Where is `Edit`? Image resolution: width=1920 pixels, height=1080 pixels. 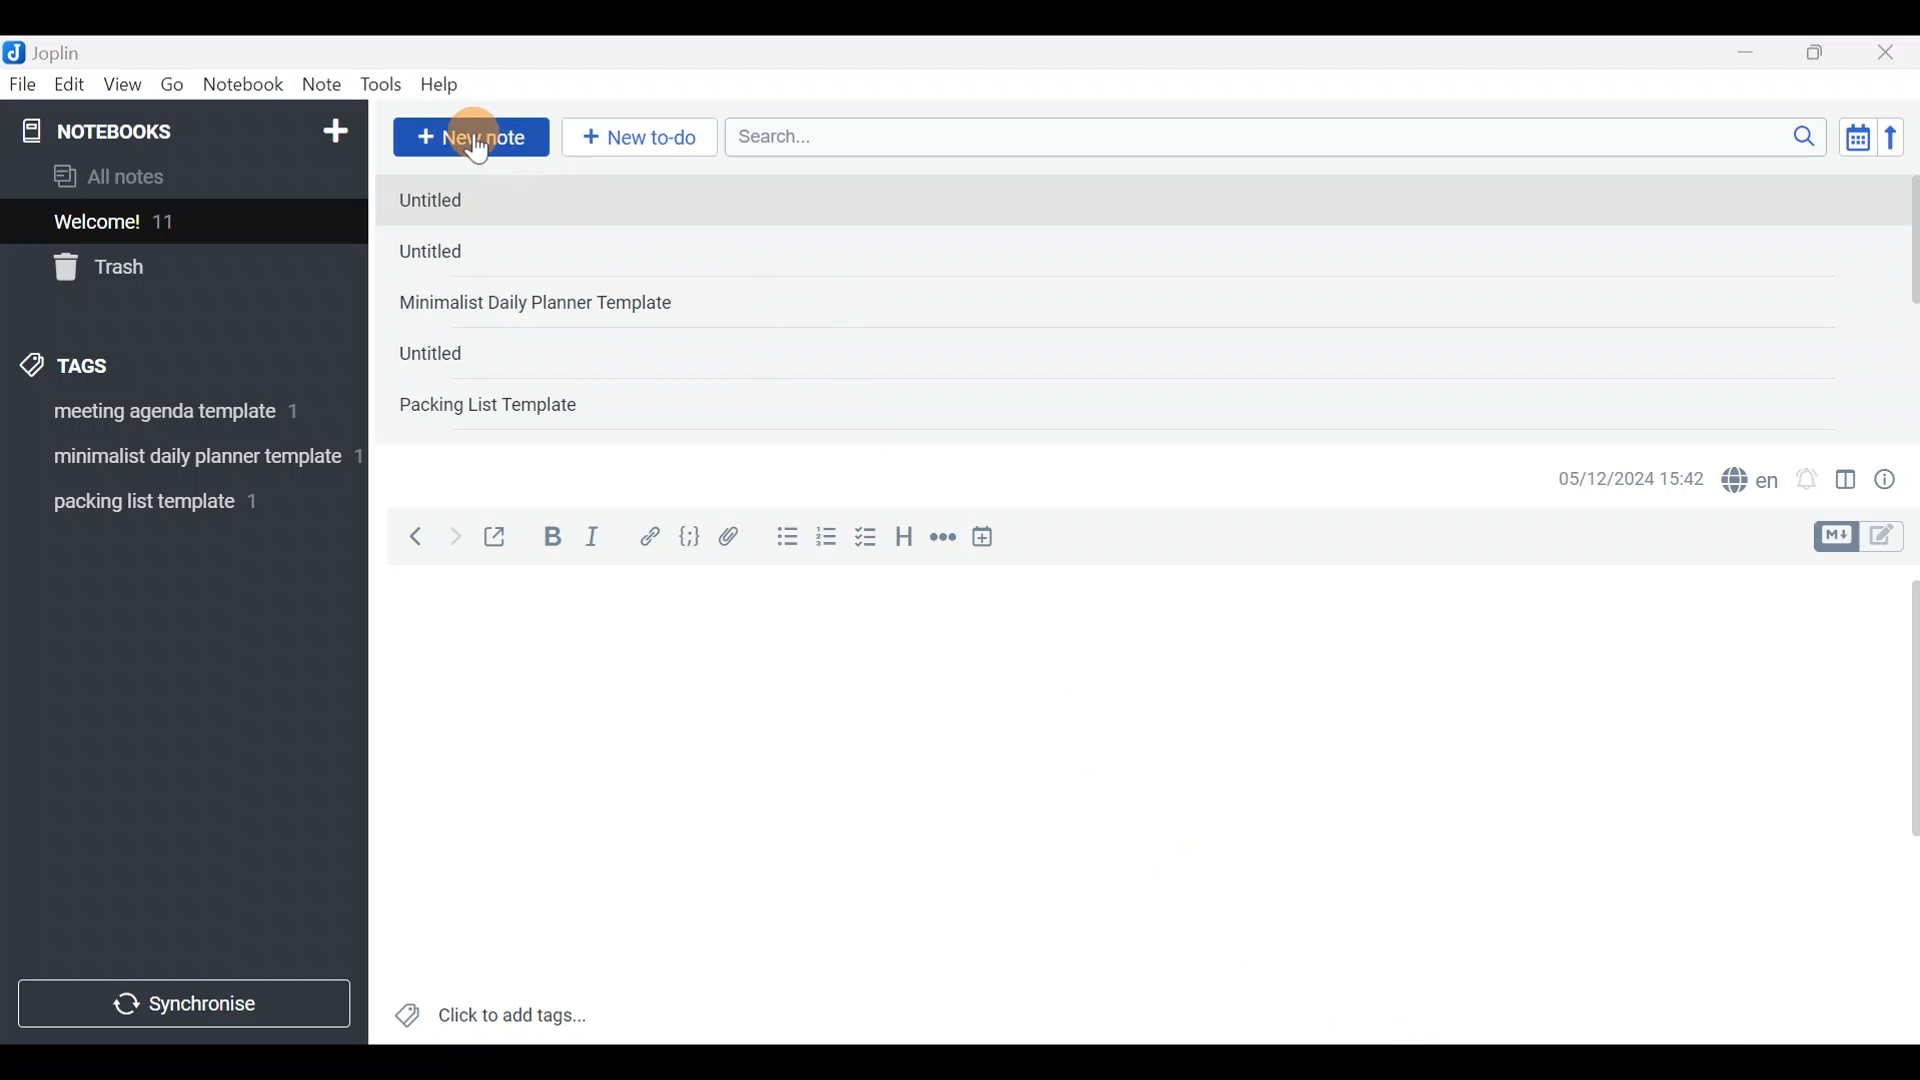 Edit is located at coordinates (70, 88).